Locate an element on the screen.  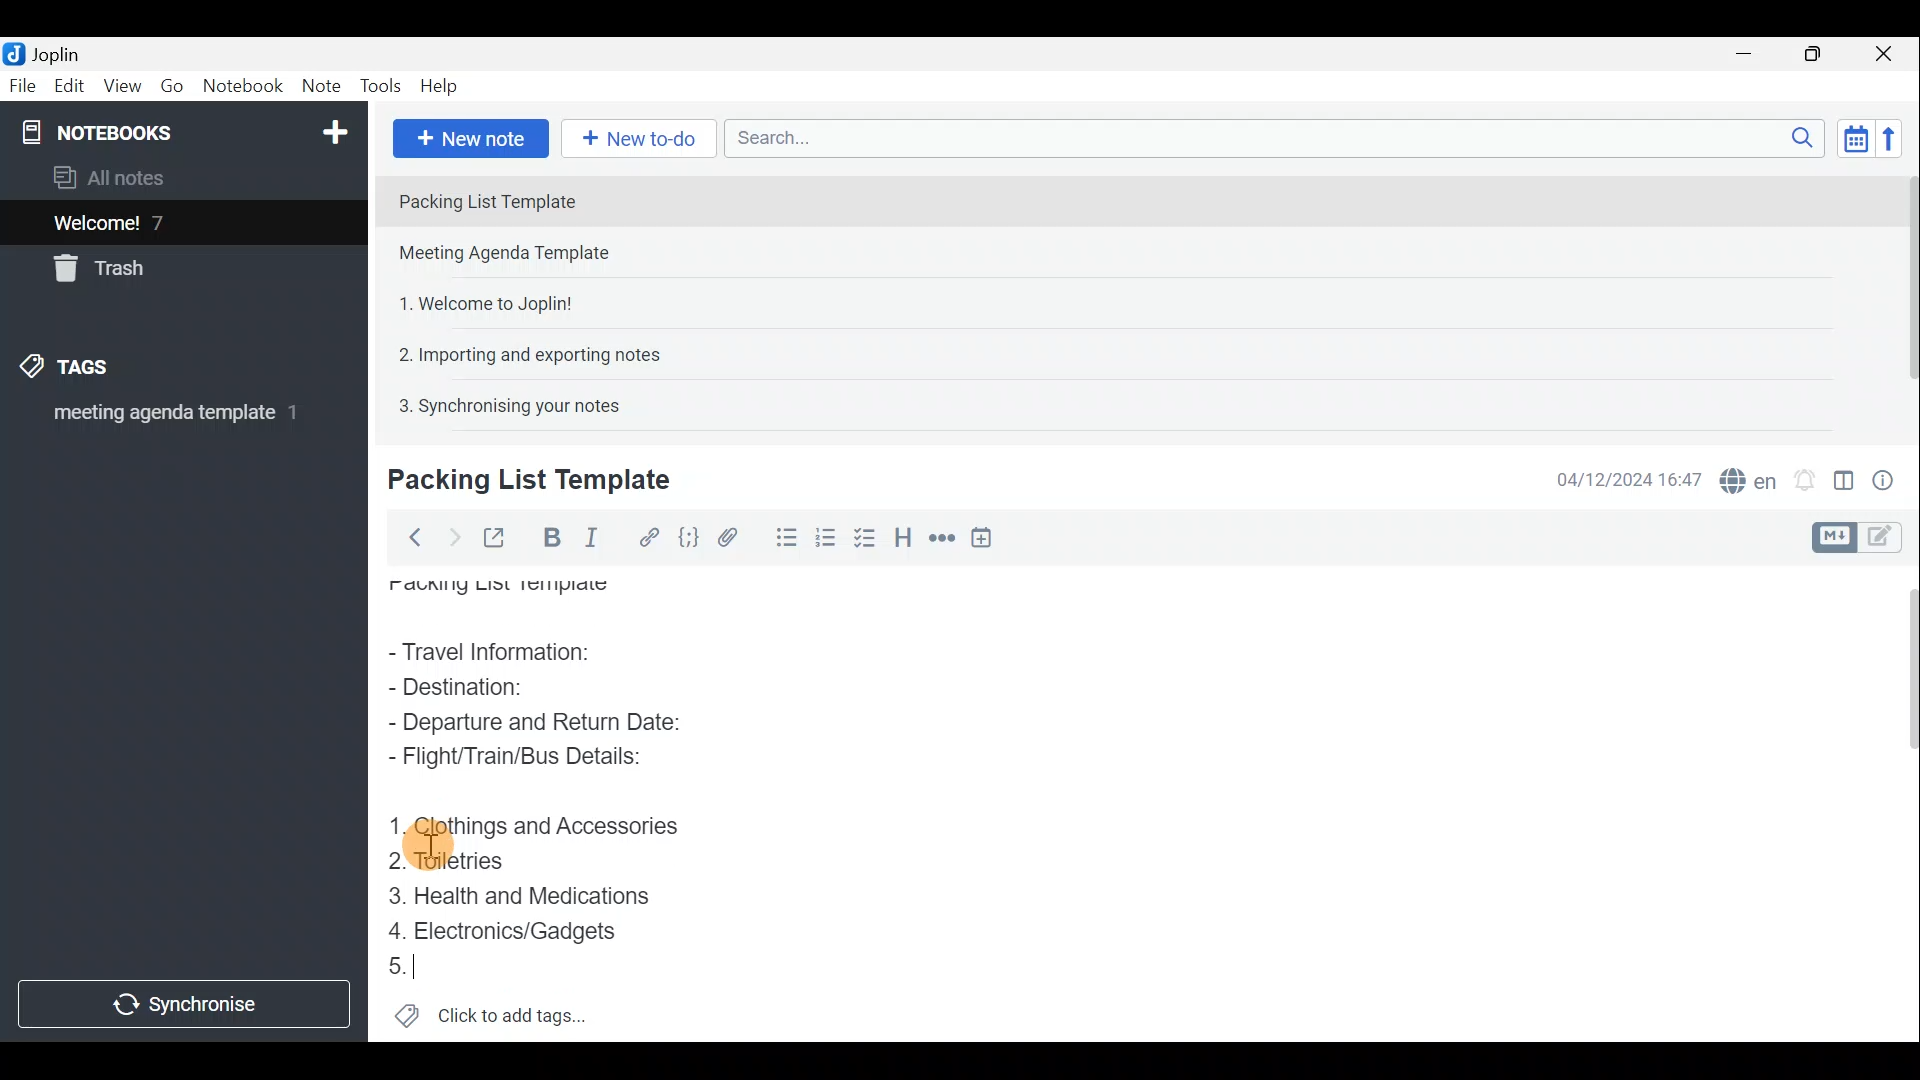
View is located at coordinates (124, 86).